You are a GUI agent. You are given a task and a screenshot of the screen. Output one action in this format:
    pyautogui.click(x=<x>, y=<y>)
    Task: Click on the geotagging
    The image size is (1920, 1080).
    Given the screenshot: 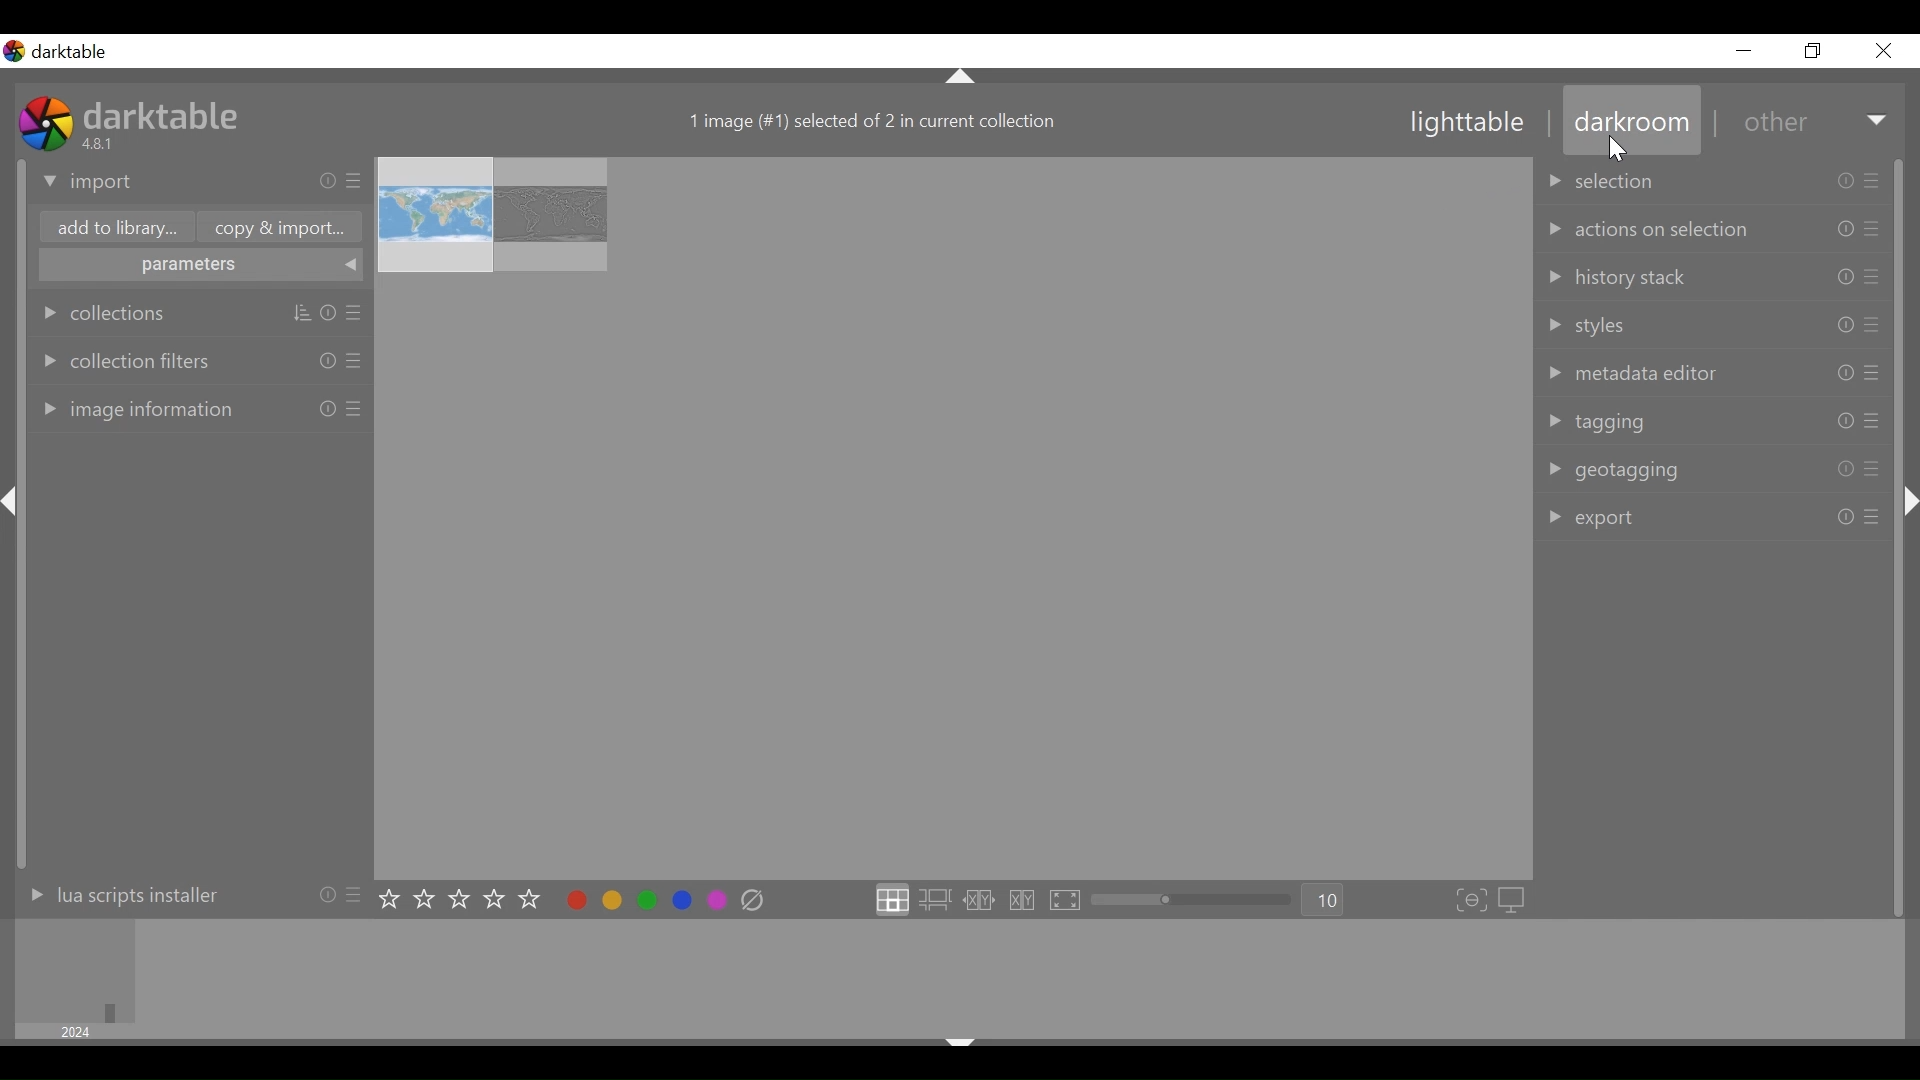 What is the action you would take?
    pyautogui.click(x=1718, y=473)
    